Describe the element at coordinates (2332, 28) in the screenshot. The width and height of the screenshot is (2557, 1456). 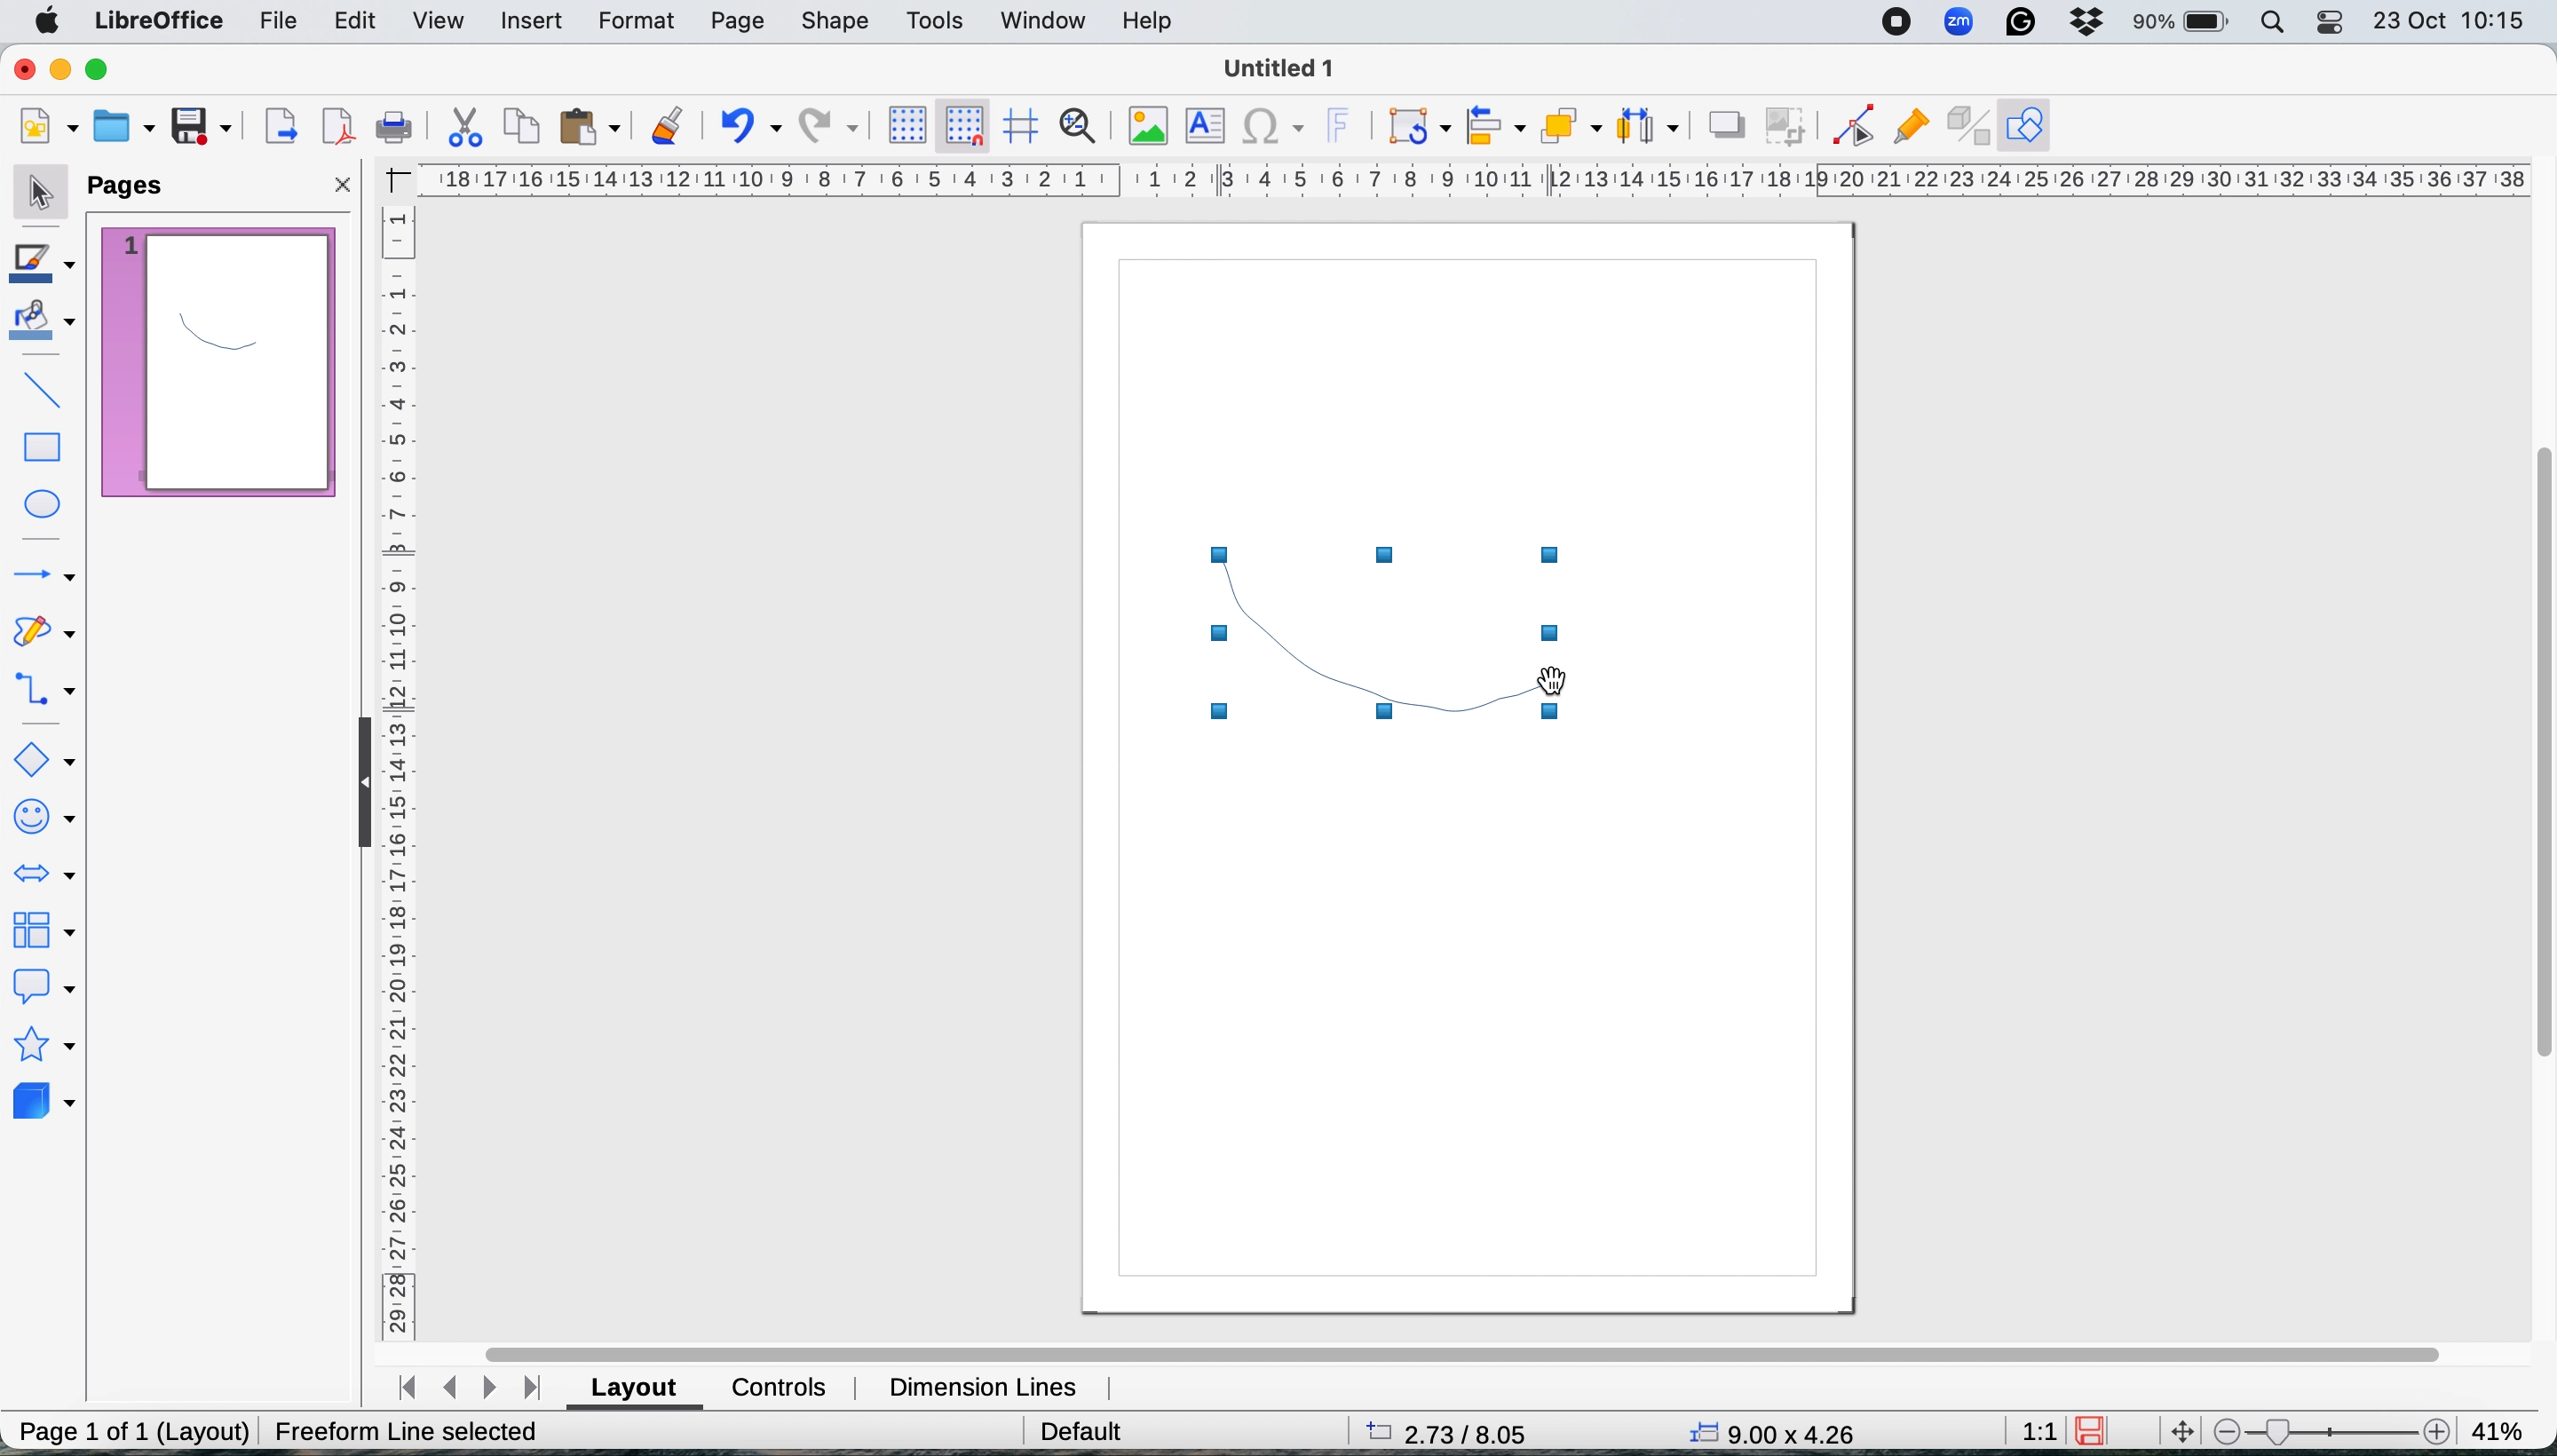
I see `control center` at that location.